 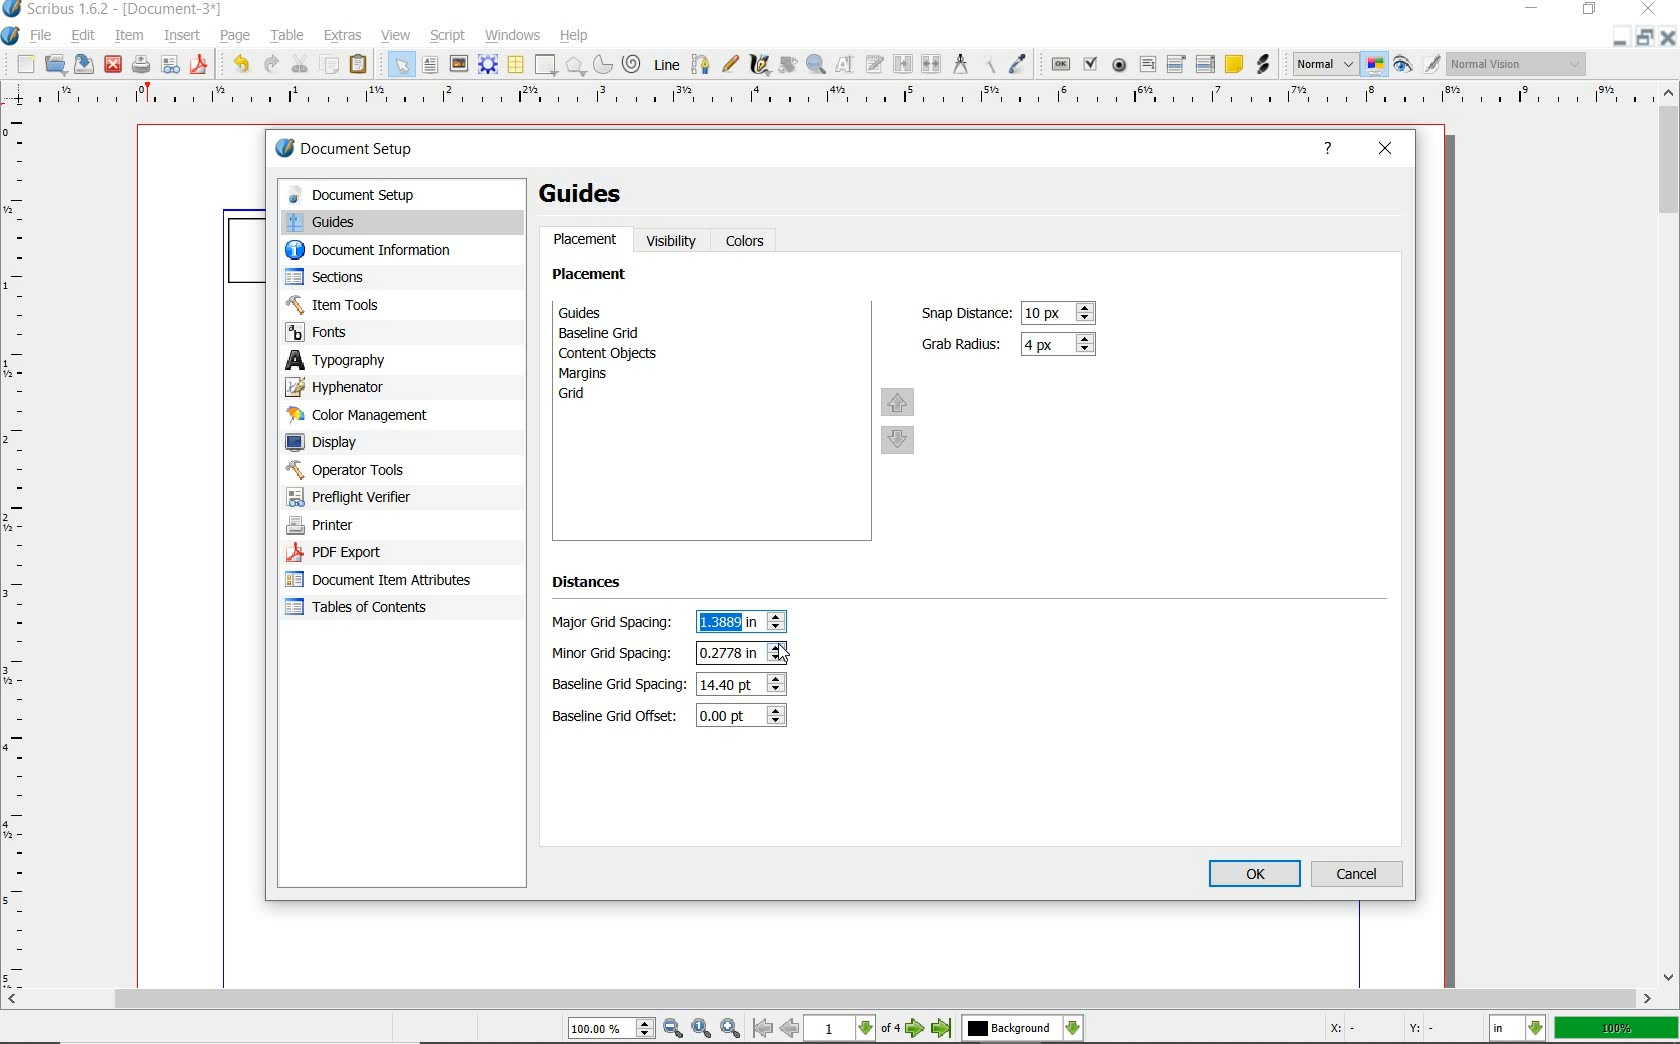 What do you see at coordinates (963, 313) in the screenshot?
I see `Snap Distance:` at bounding box center [963, 313].